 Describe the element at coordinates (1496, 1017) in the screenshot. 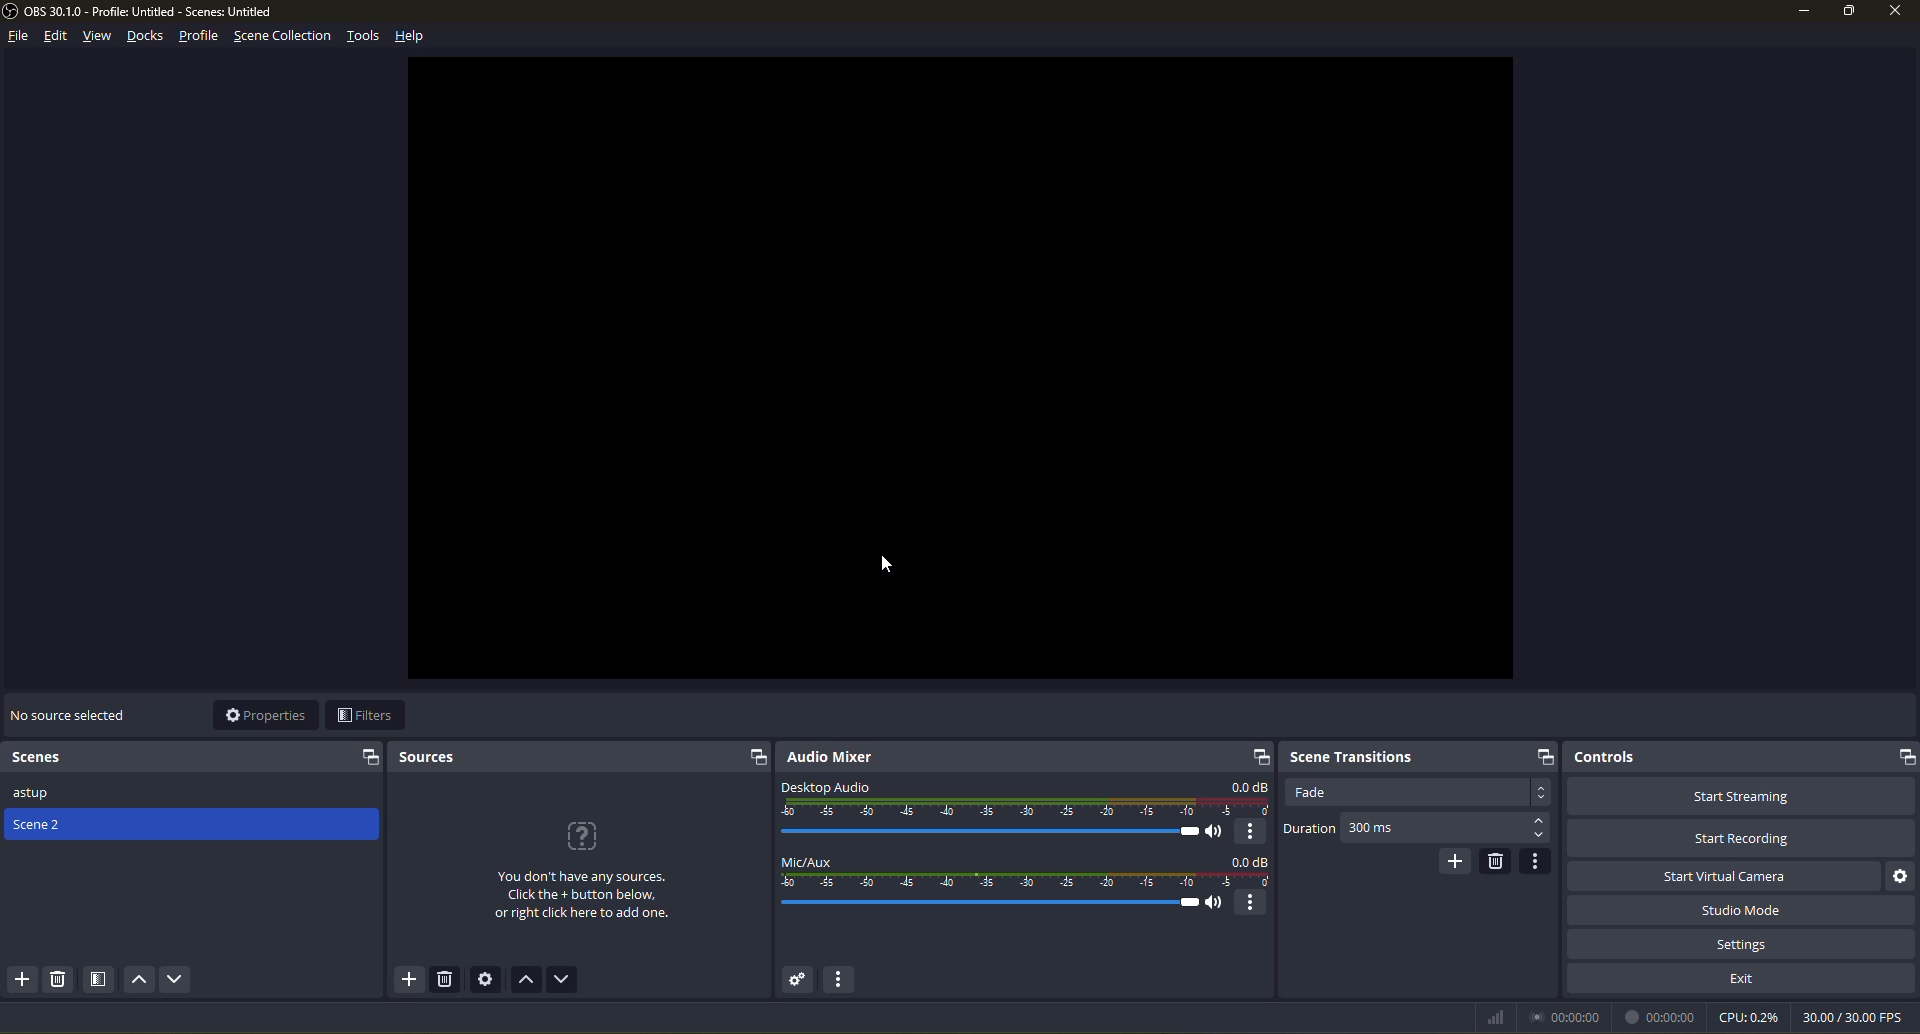

I see `network` at that location.